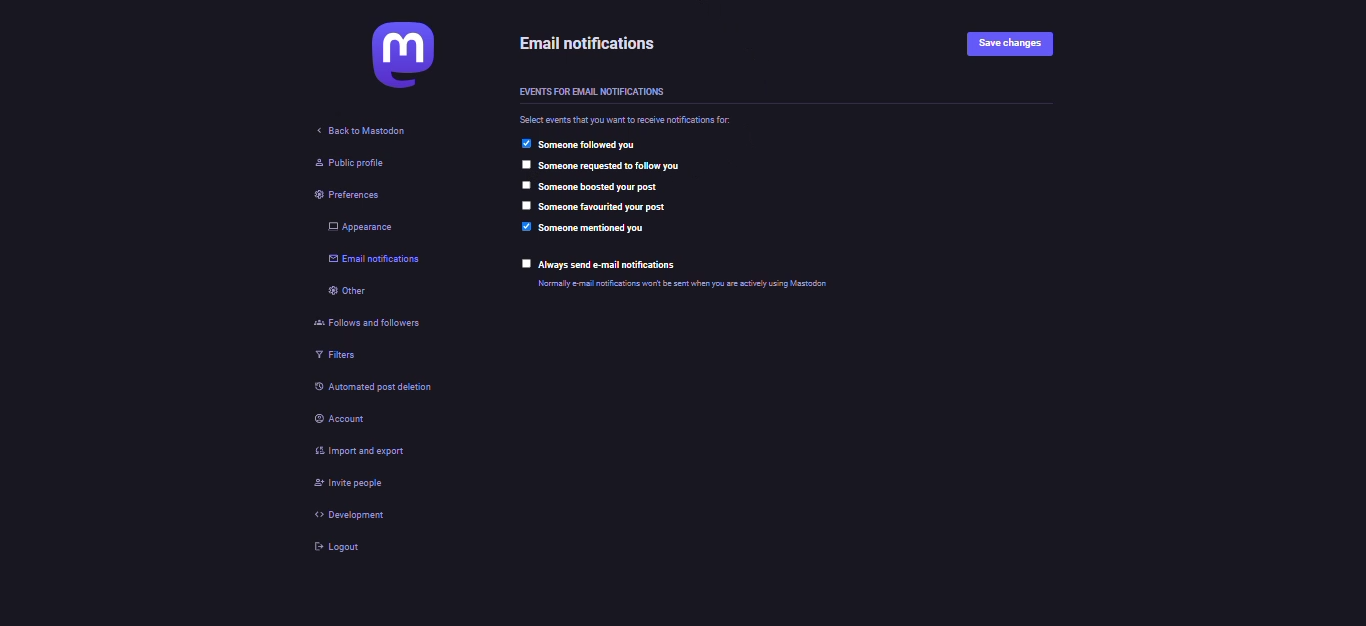 This screenshot has height=626, width=1366. What do you see at coordinates (525, 264) in the screenshot?
I see `click to enable` at bounding box center [525, 264].